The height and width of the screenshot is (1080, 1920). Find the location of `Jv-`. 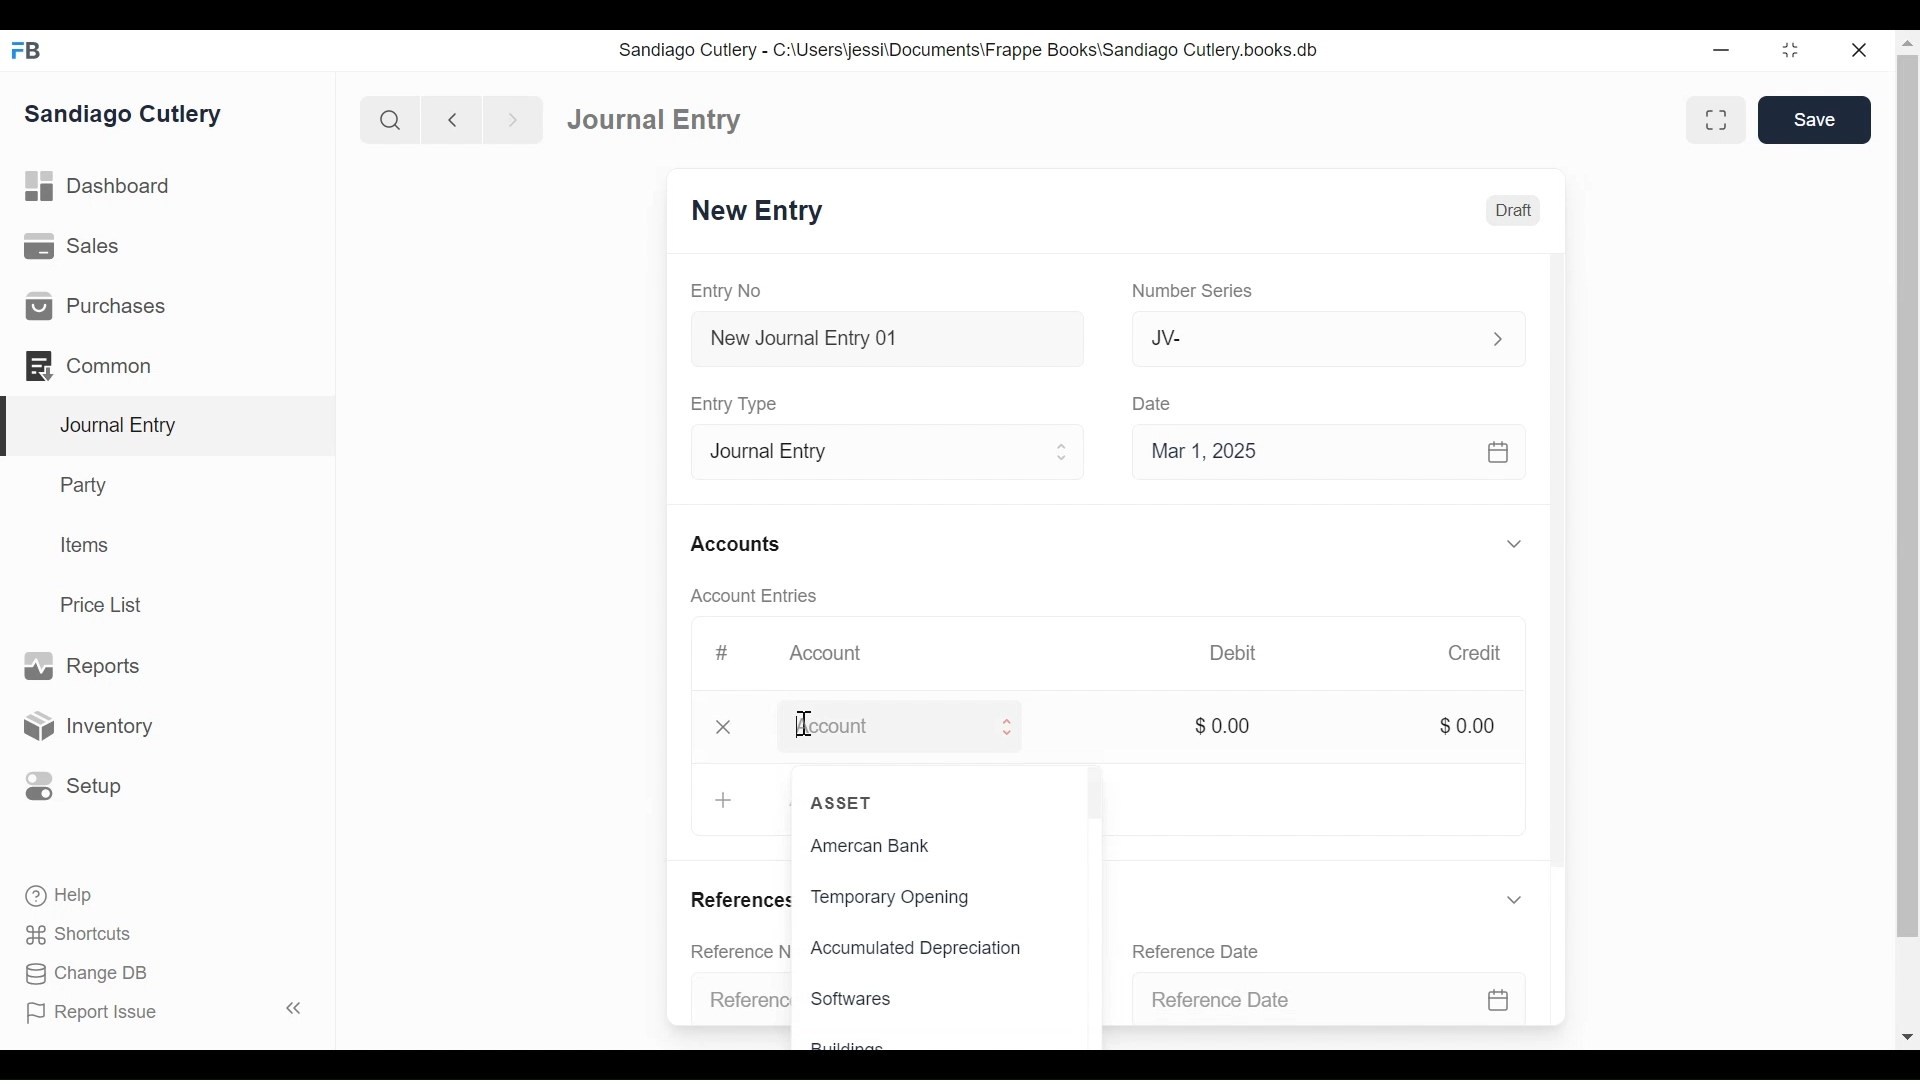

Jv- is located at coordinates (1328, 339).